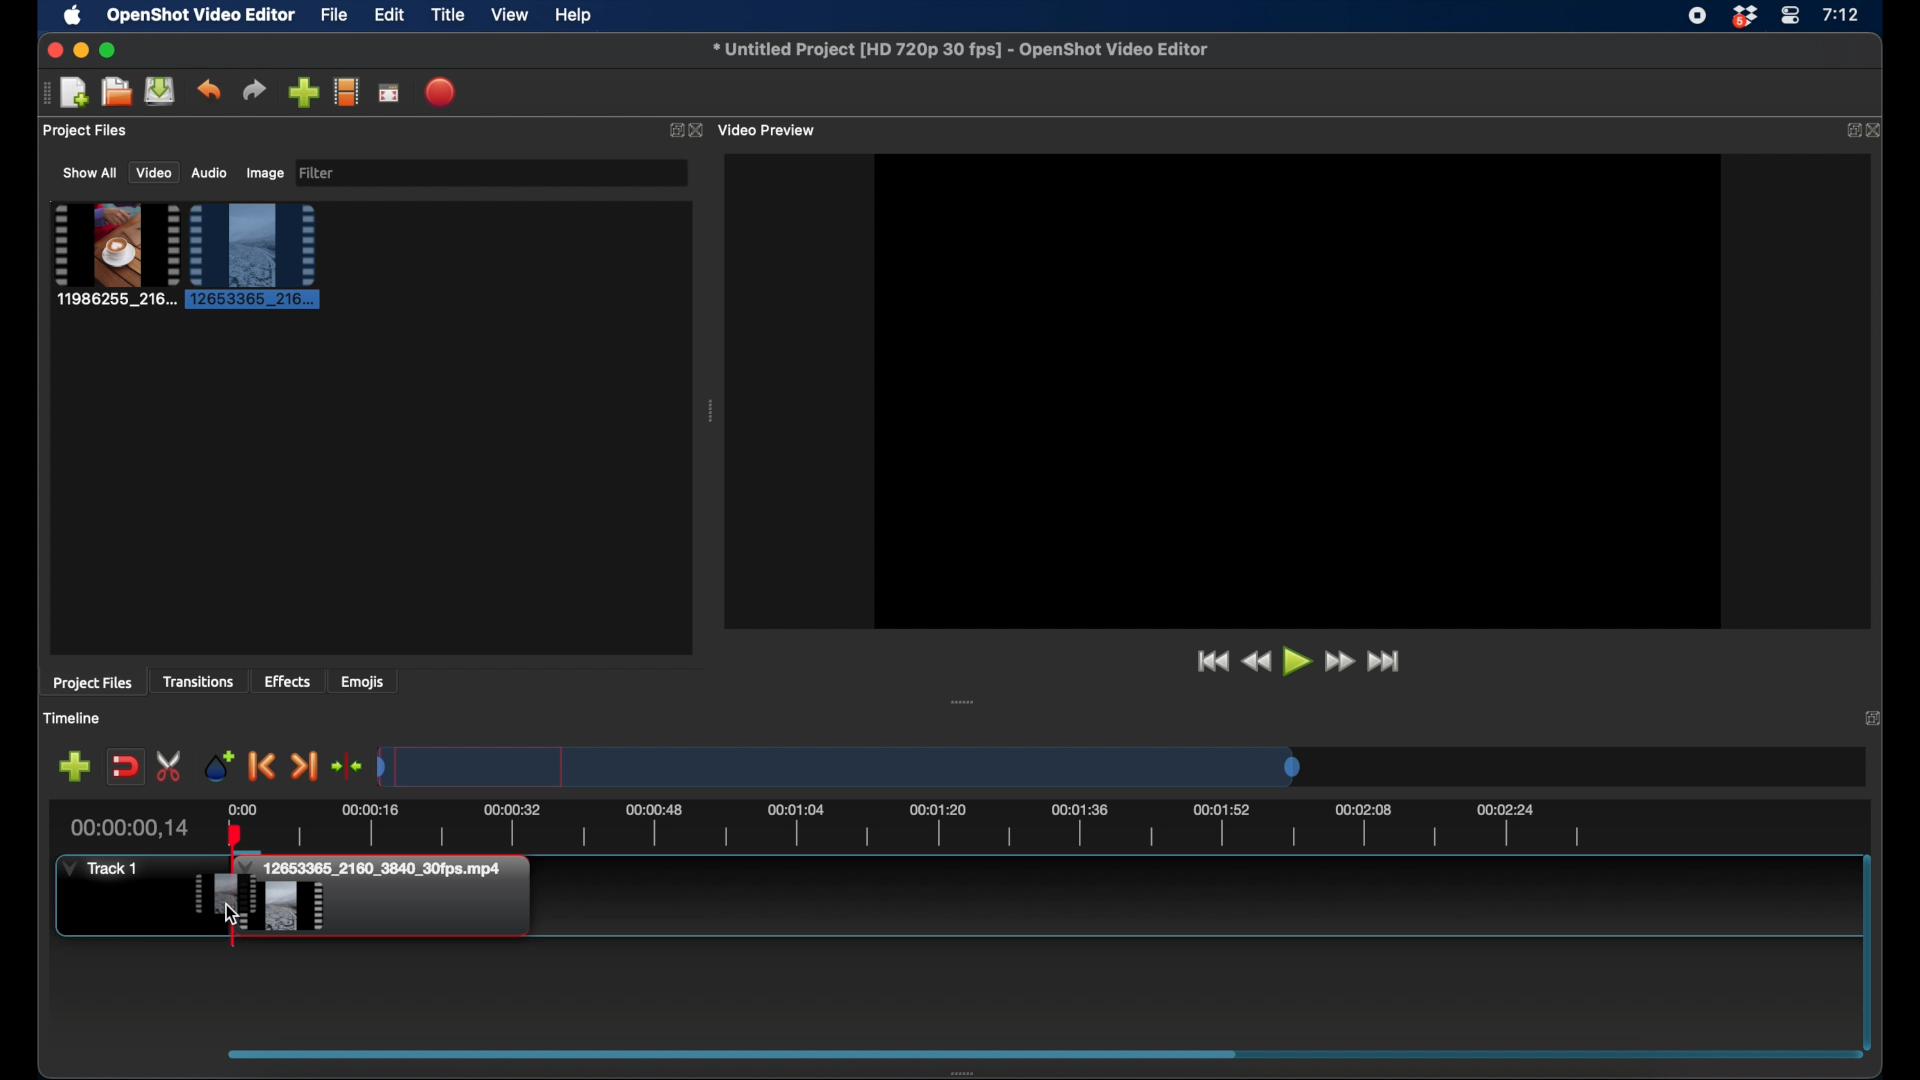  What do you see at coordinates (40, 93) in the screenshot?
I see `drag handle` at bounding box center [40, 93].